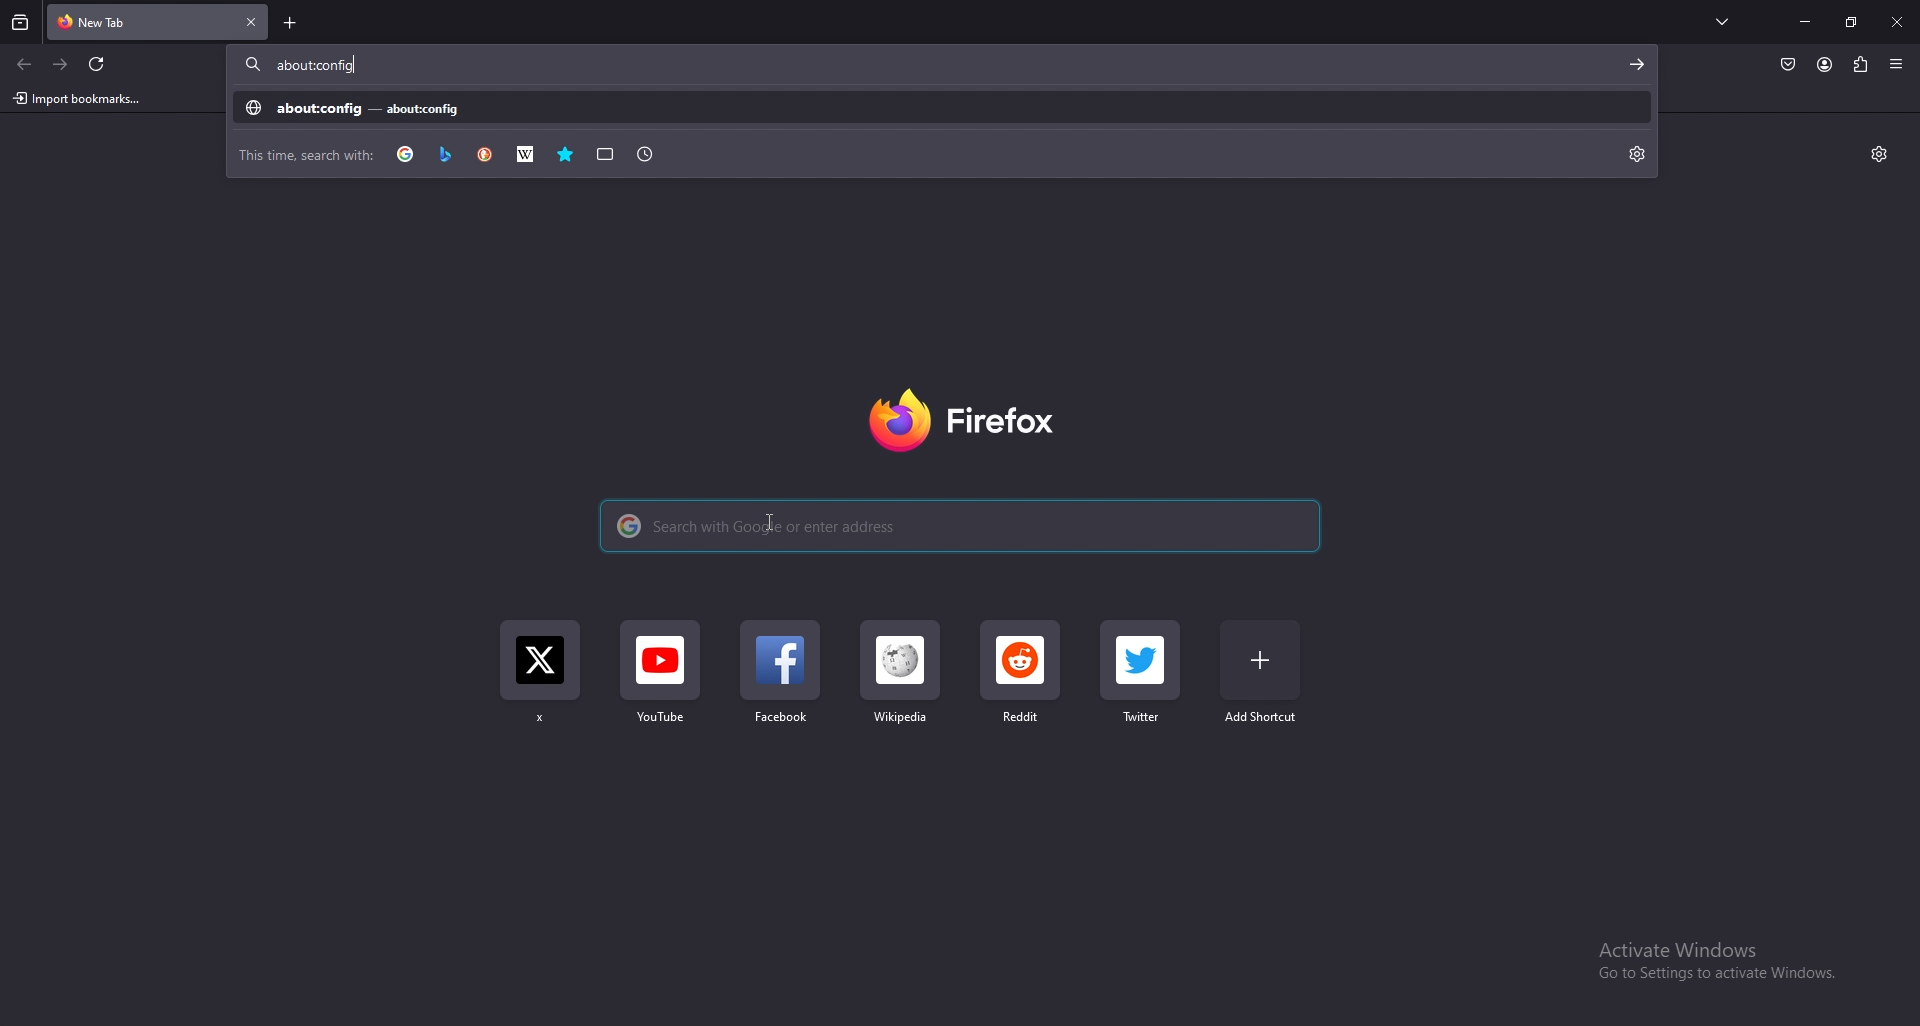 This screenshot has height=1026, width=1920. What do you see at coordinates (605, 153) in the screenshot?
I see `tabs` at bounding box center [605, 153].